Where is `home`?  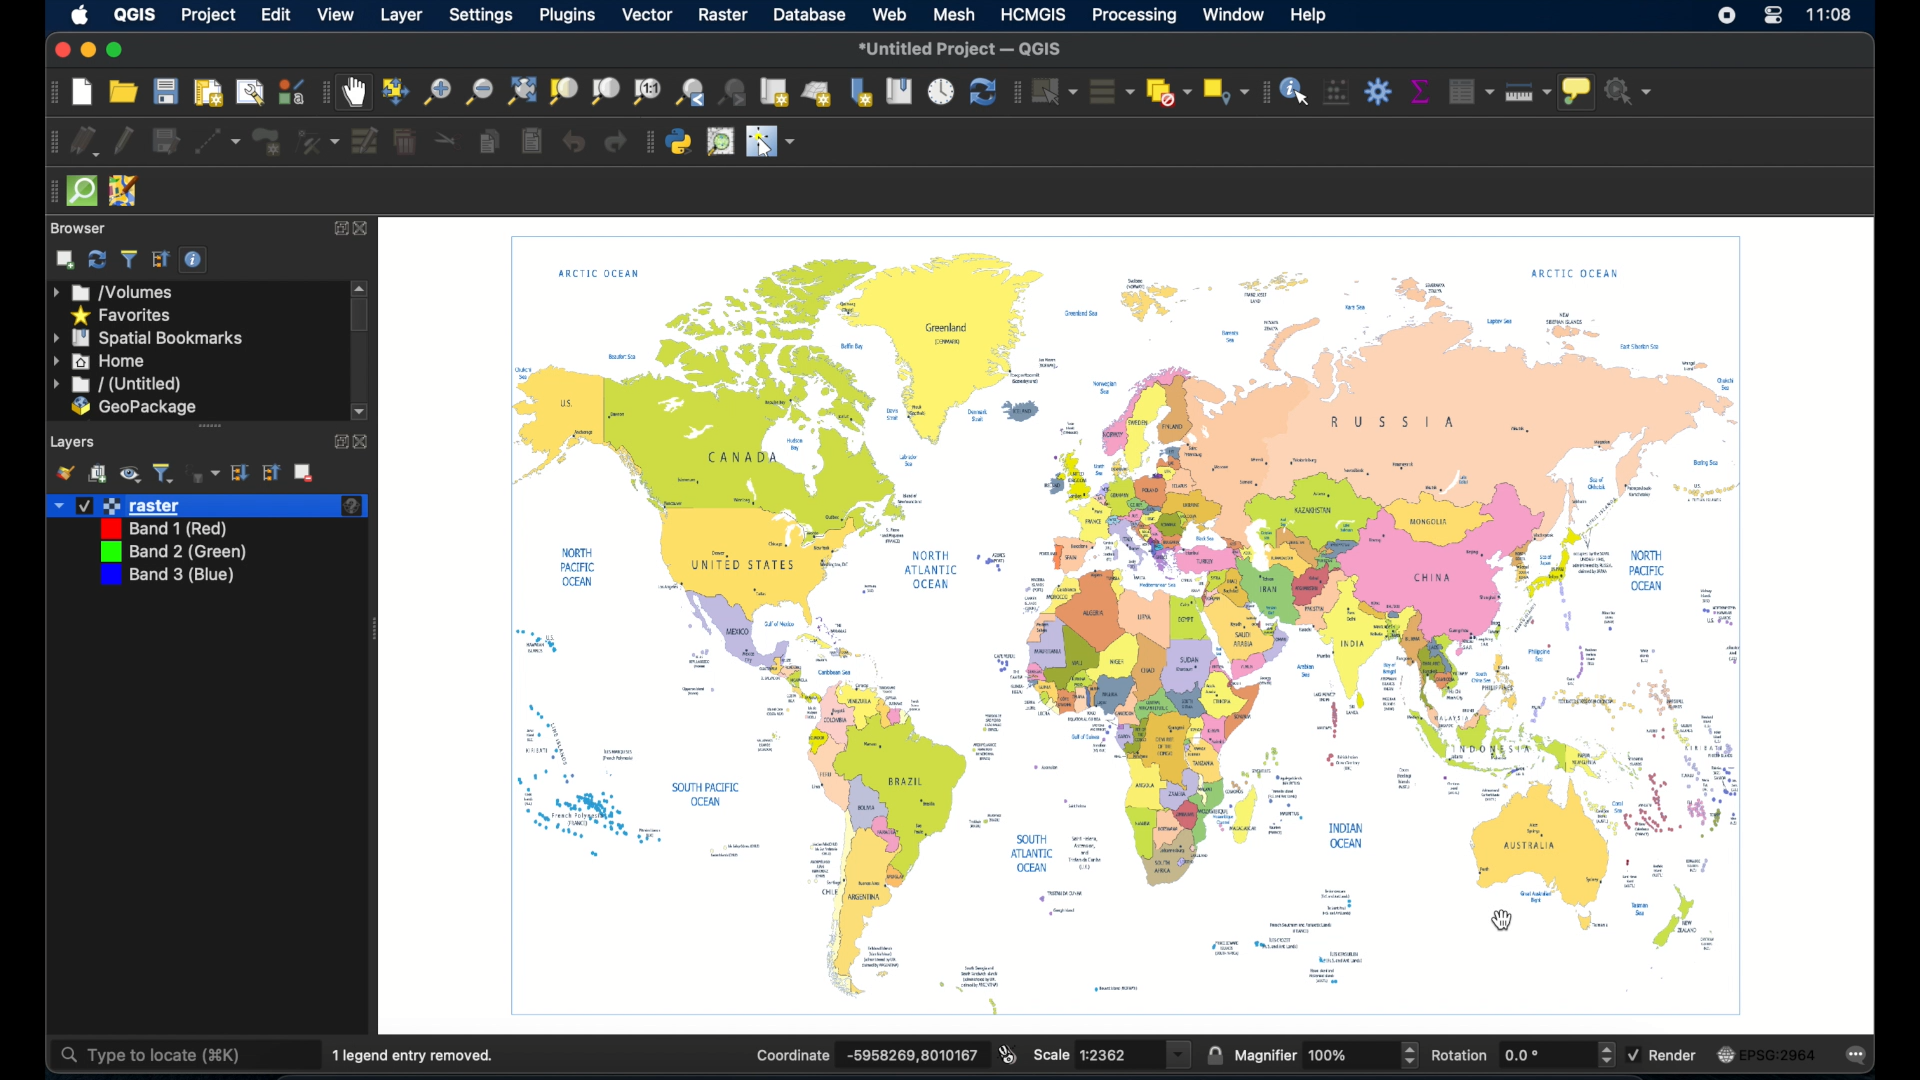 home is located at coordinates (101, 361).